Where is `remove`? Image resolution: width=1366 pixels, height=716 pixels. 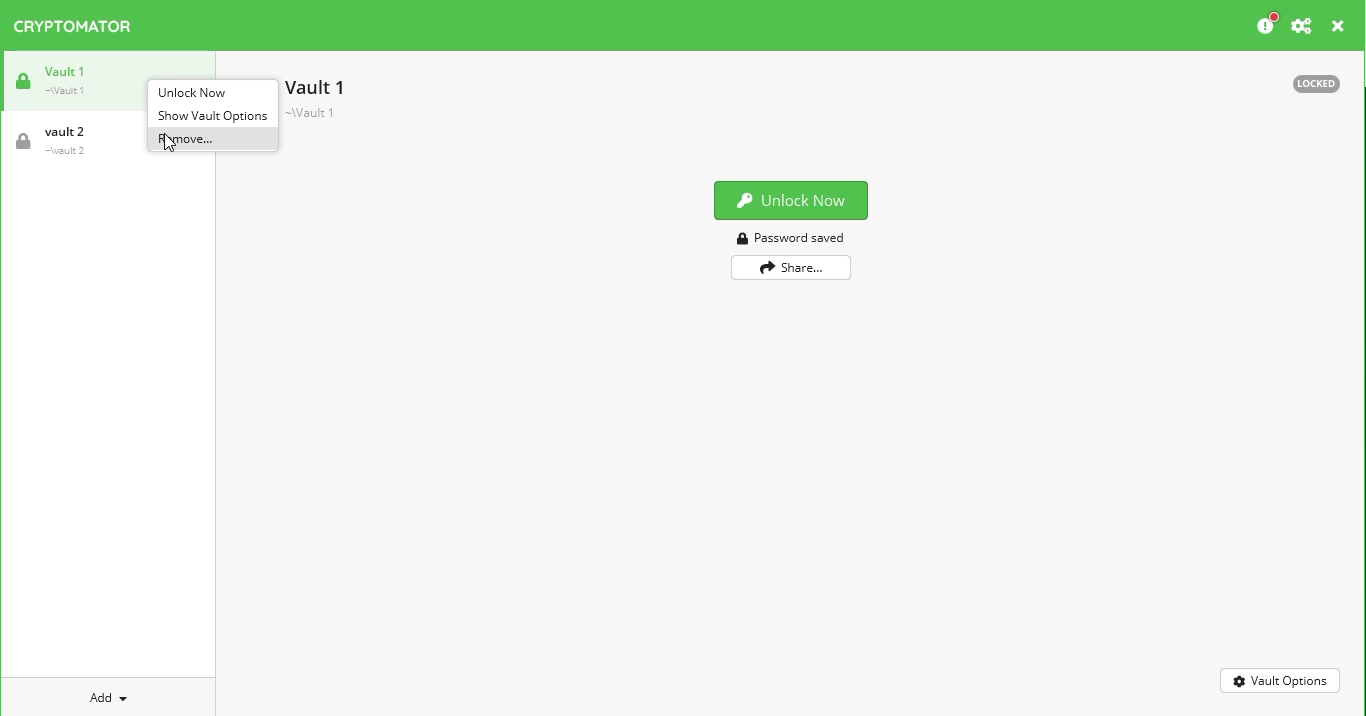 remove is located at coordinates (211, 139).